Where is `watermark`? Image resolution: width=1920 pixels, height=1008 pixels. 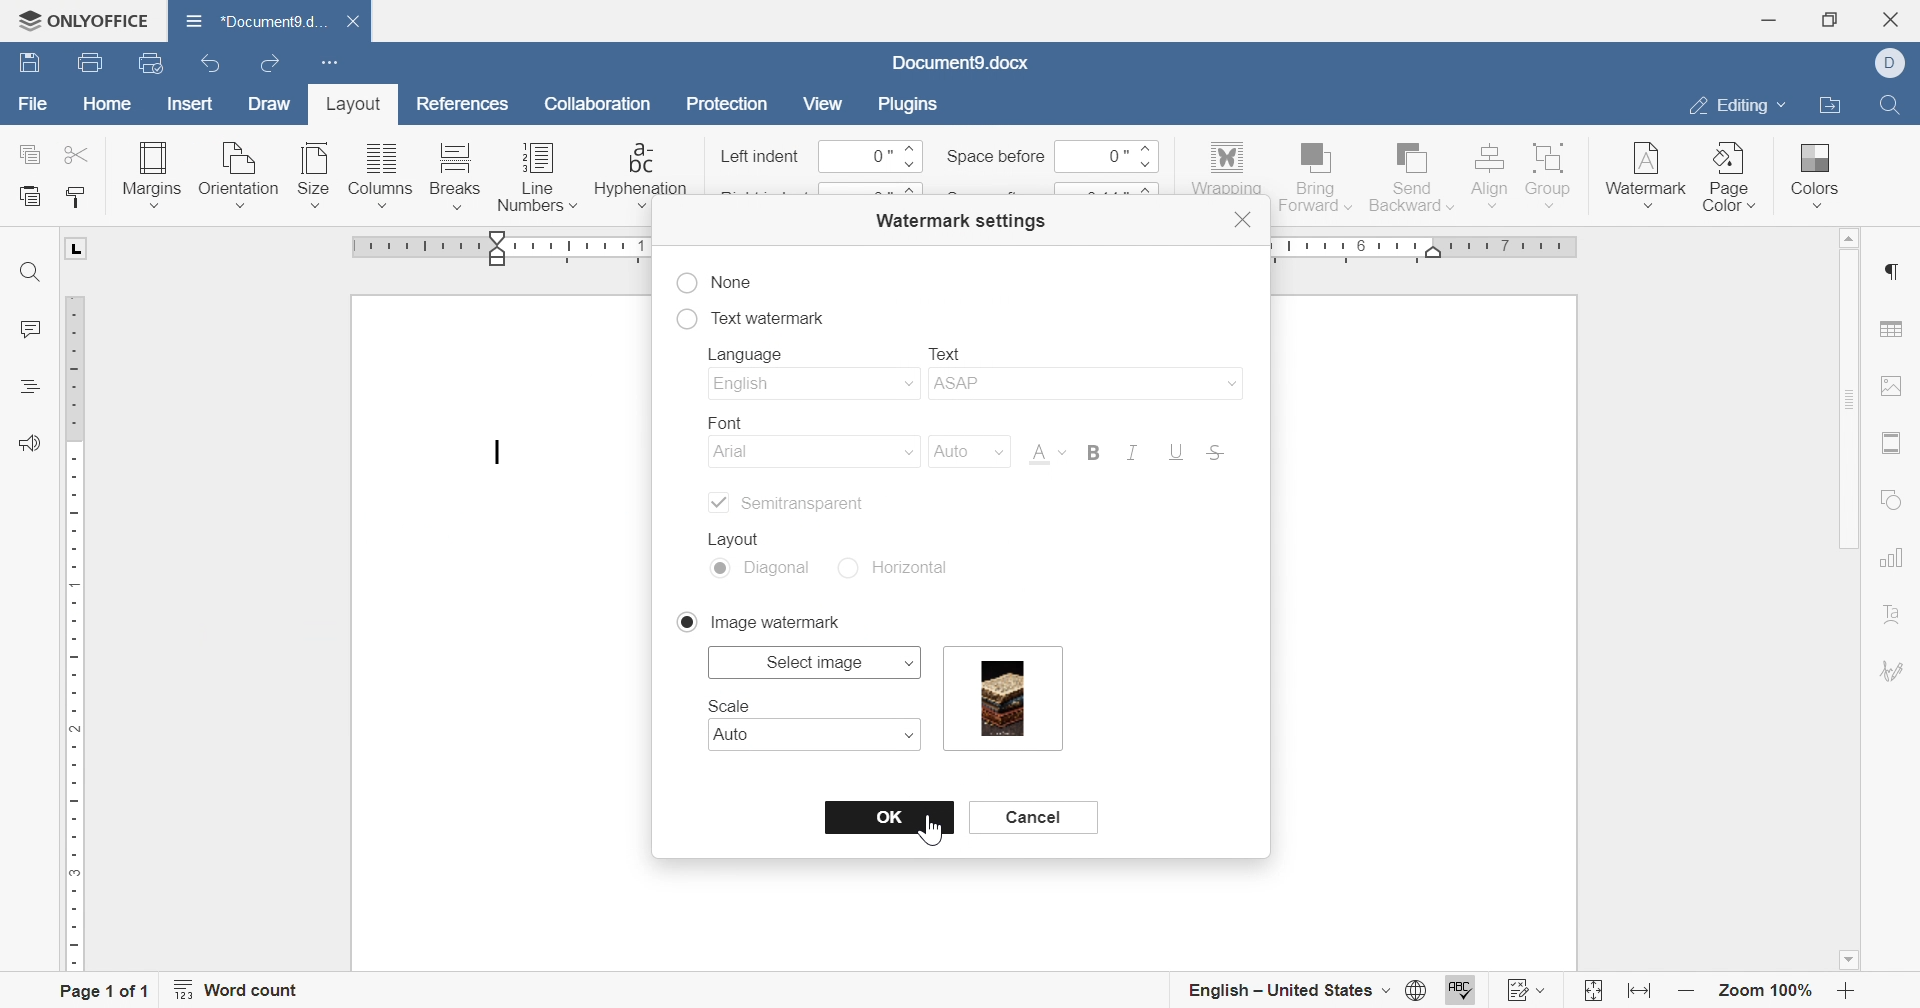
watermark is located at coordinates (1644, 169).